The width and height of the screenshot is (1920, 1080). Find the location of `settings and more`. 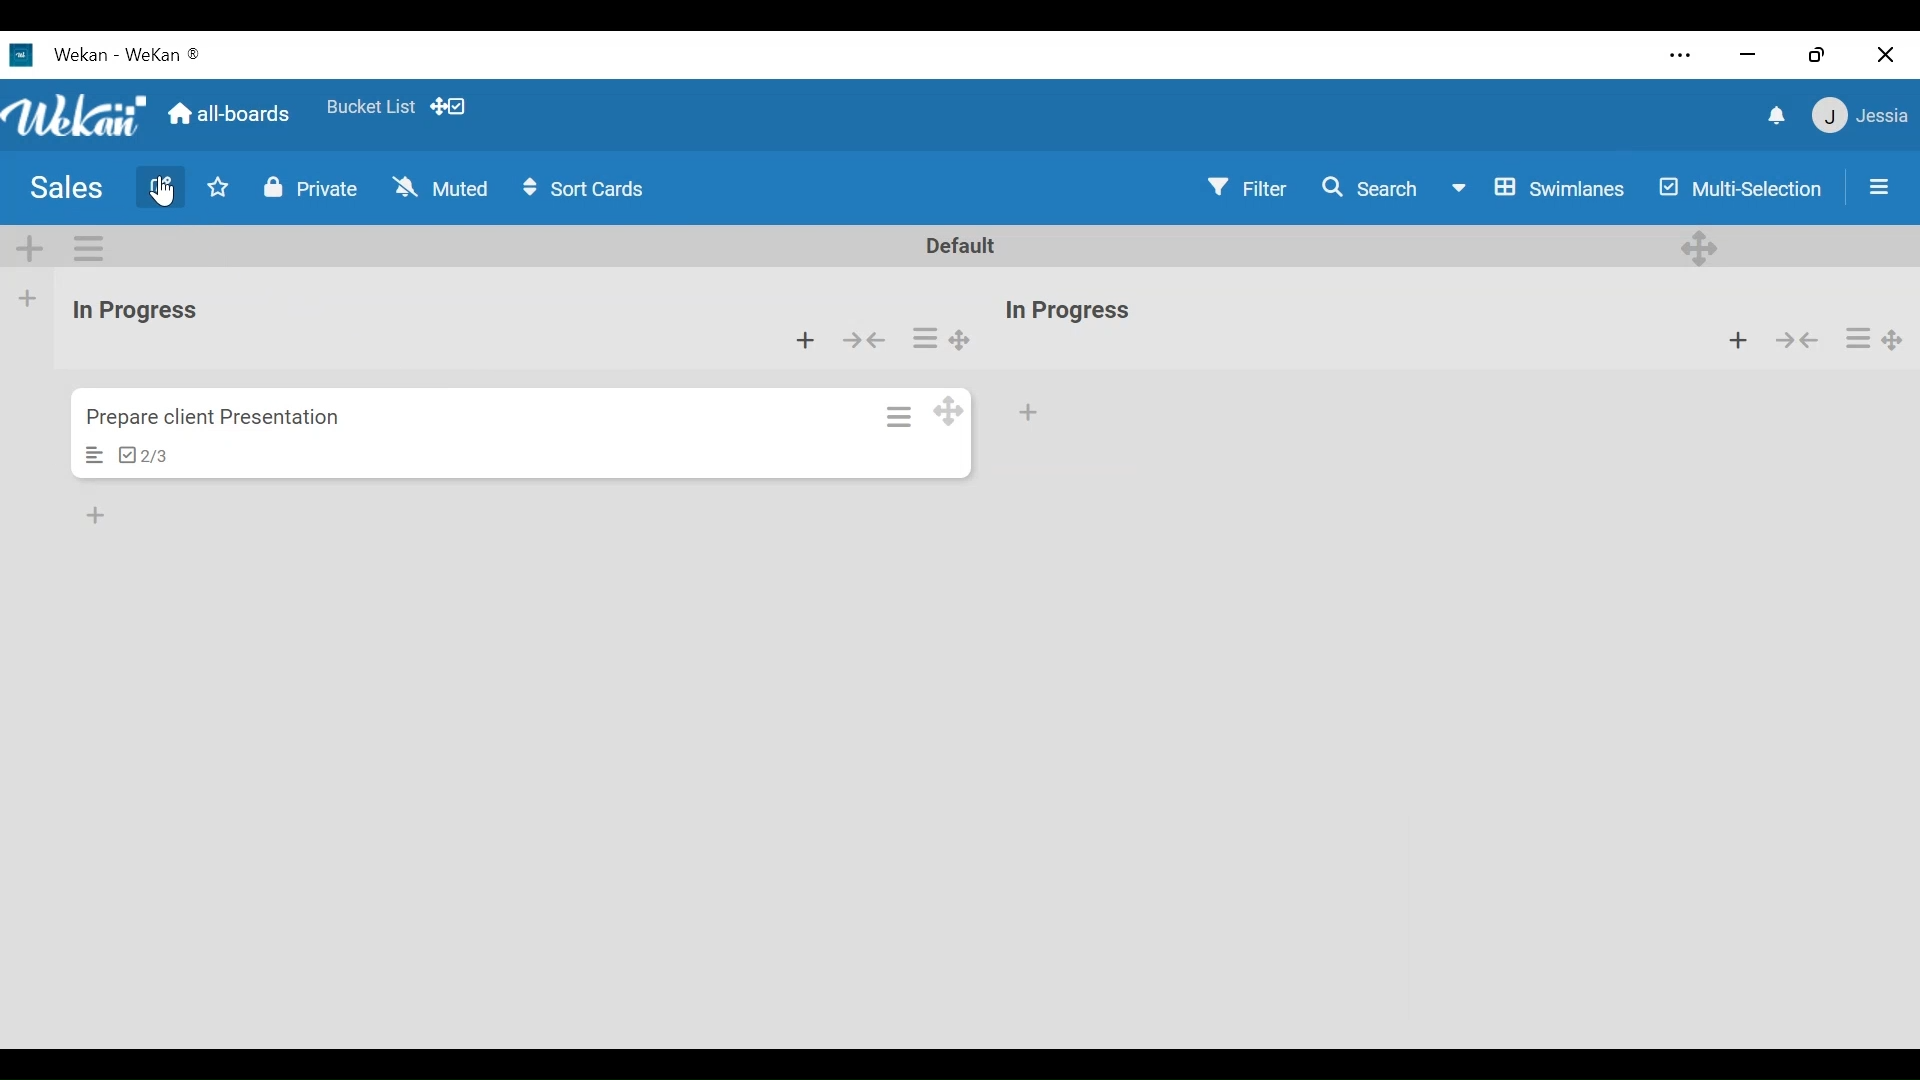

settings and more is located at coordinates (1678, 56).